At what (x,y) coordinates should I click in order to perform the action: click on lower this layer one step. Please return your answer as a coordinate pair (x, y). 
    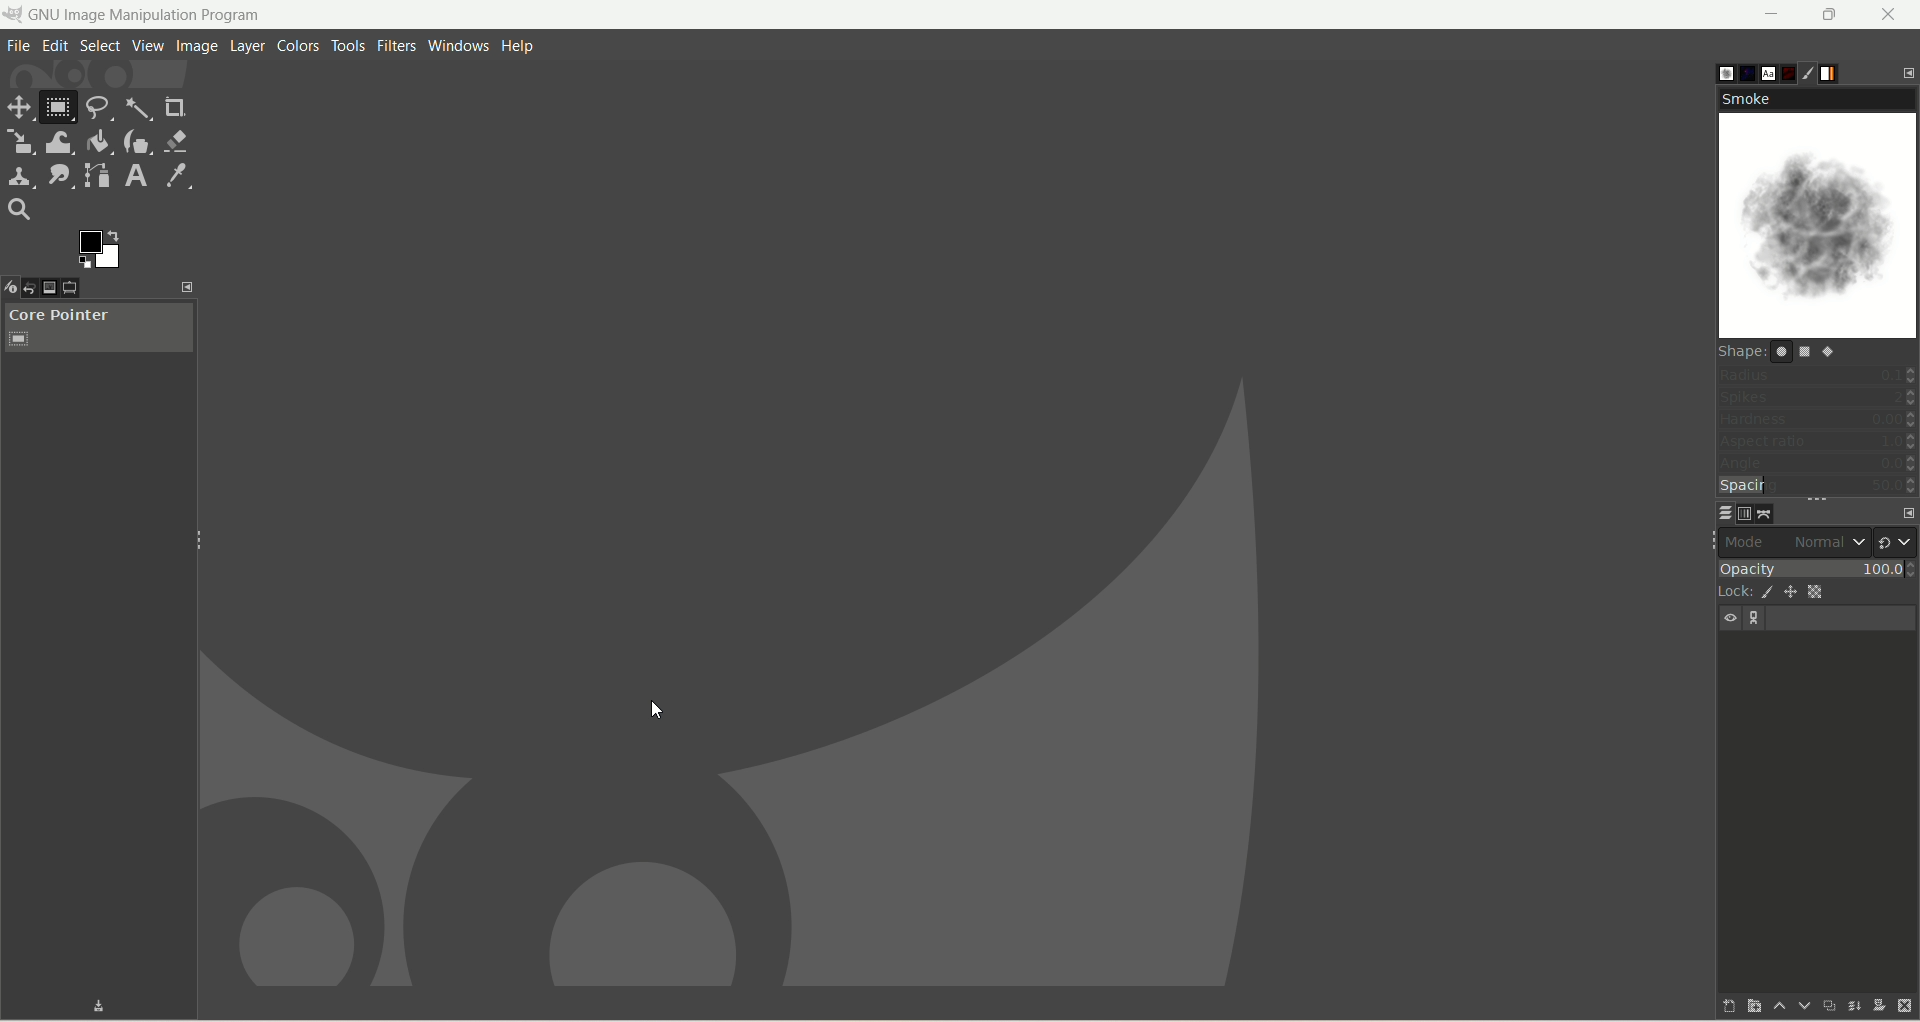
    Looking at the image, I should click on (1796, 1006).